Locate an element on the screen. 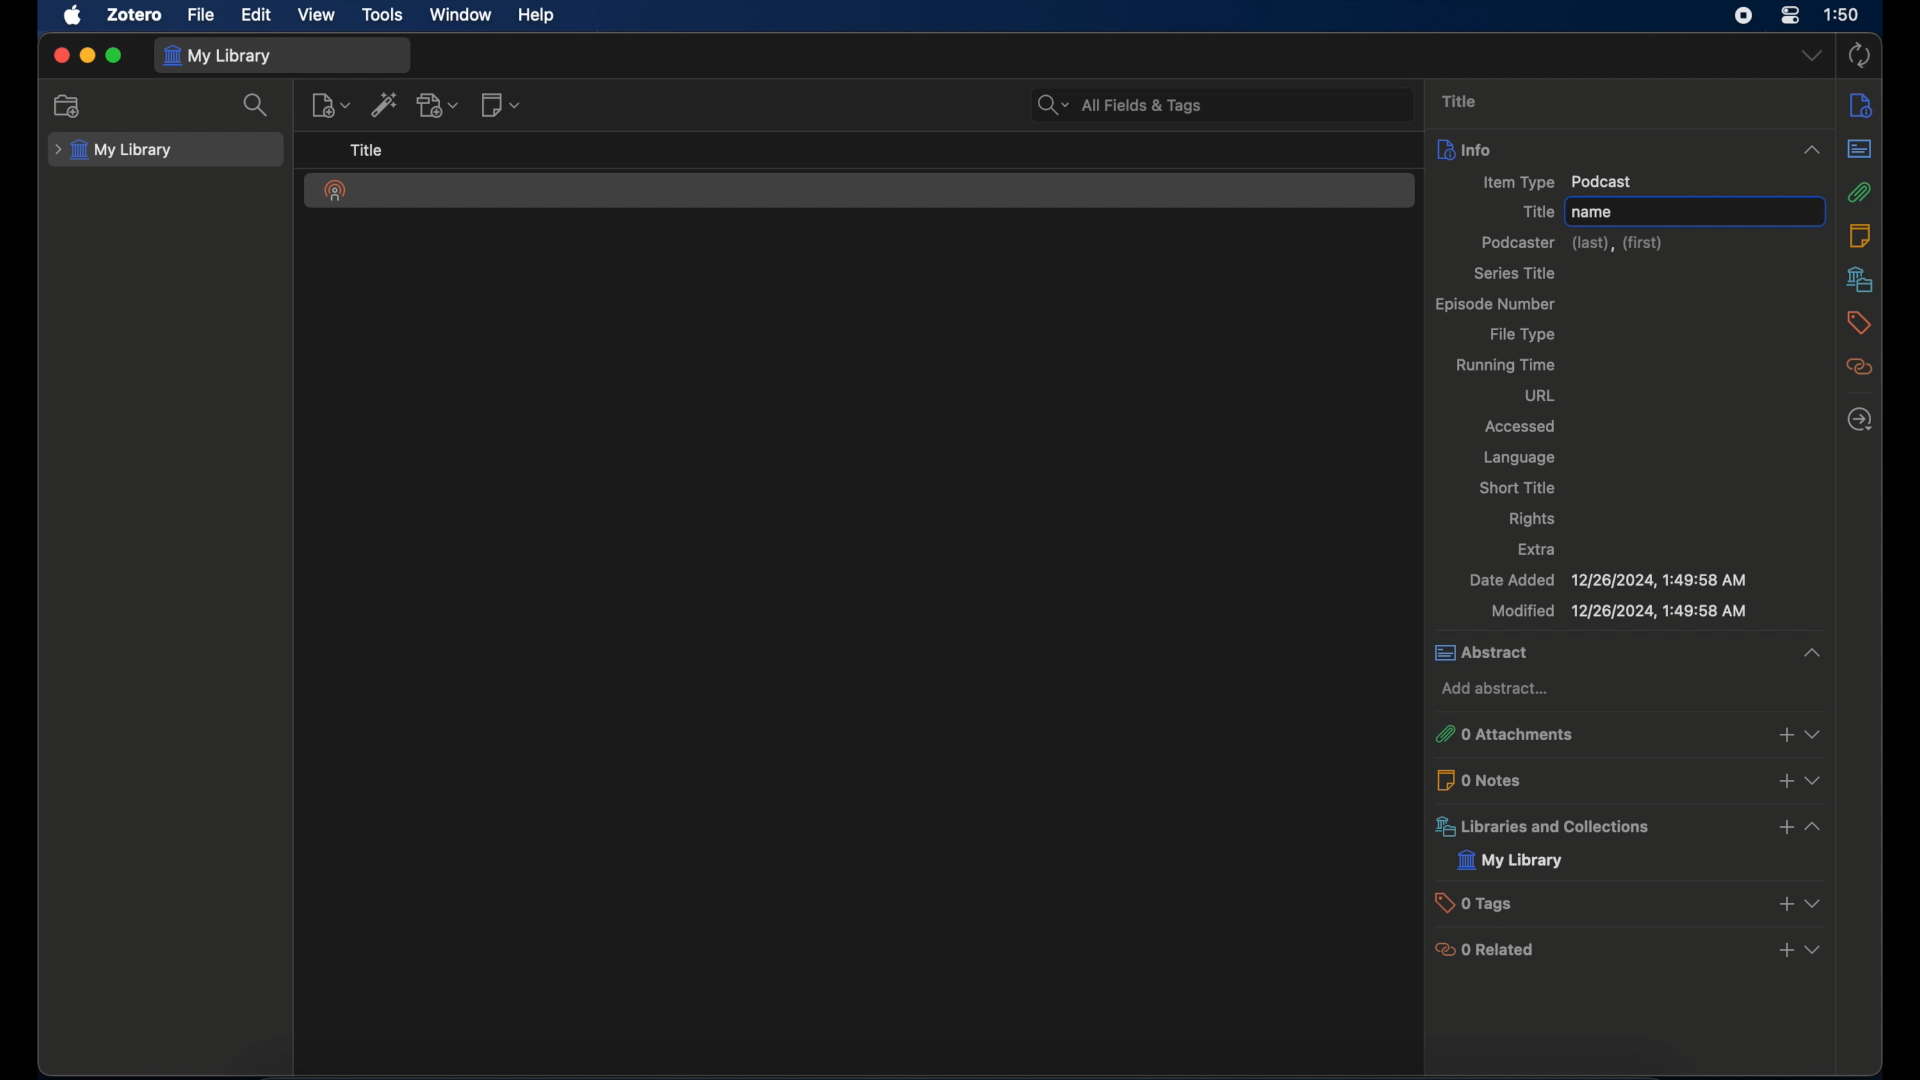  related is located at coordinates (1861, 368).